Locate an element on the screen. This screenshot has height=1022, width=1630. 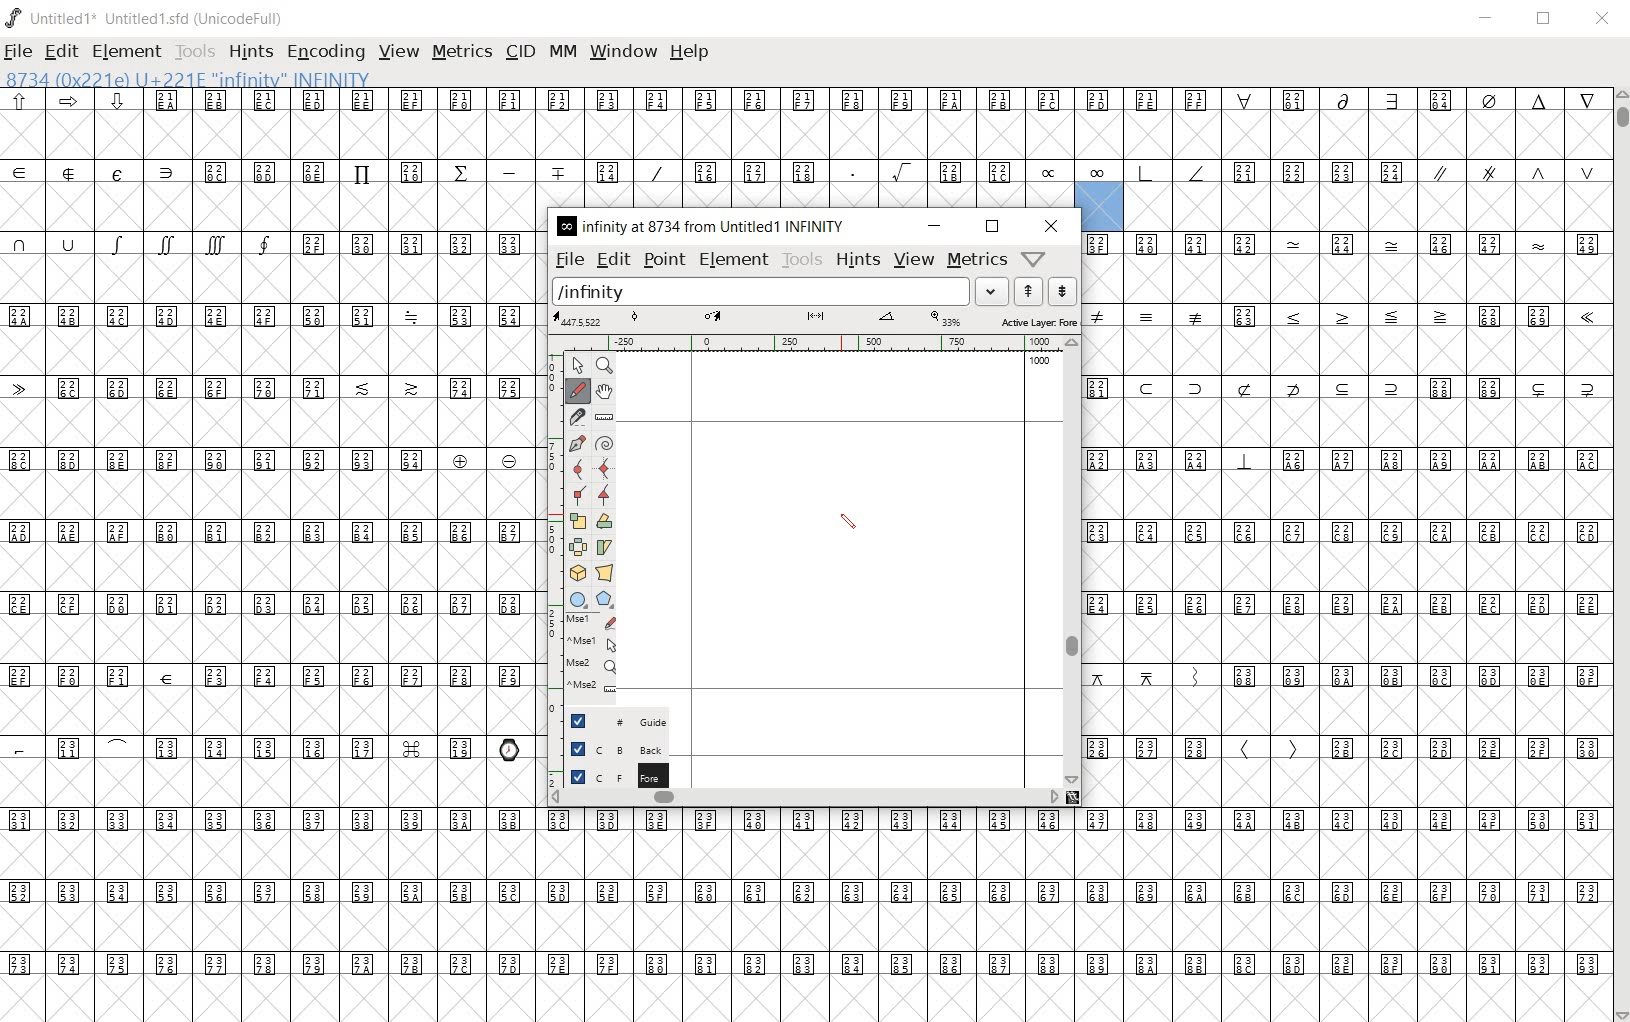
Unicode code points is located at coordinates (1482, 675).